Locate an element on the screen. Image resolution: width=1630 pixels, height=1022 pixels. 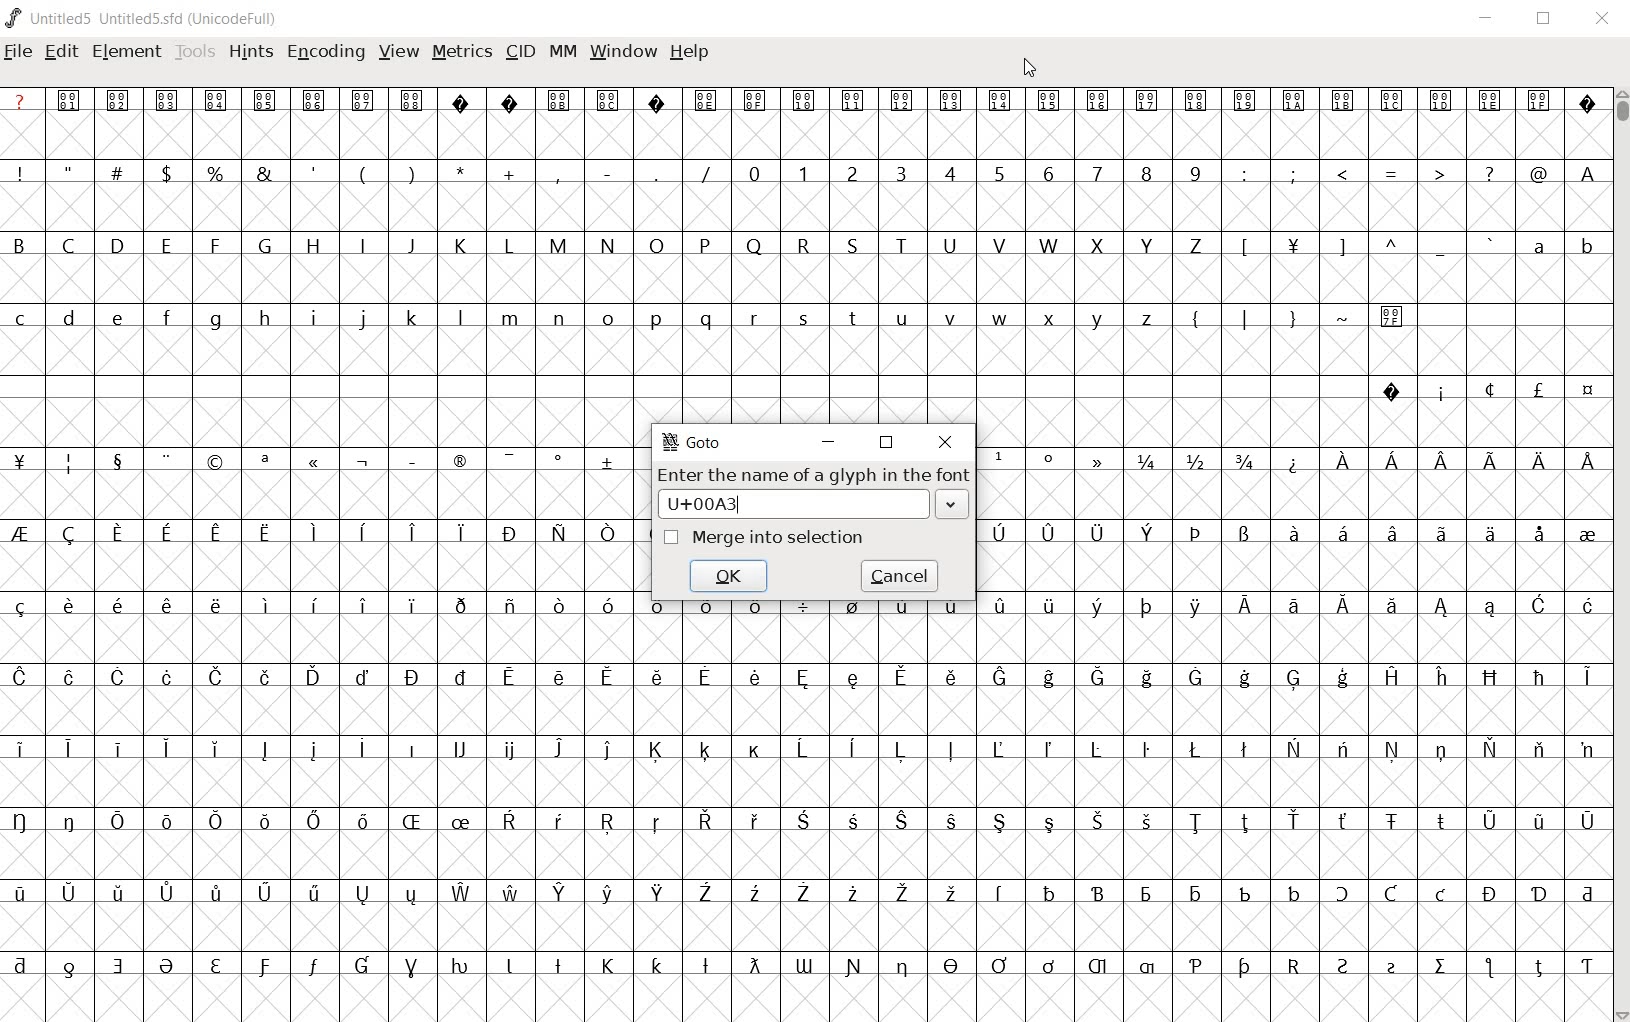
T is located at coordinates (901, 244).